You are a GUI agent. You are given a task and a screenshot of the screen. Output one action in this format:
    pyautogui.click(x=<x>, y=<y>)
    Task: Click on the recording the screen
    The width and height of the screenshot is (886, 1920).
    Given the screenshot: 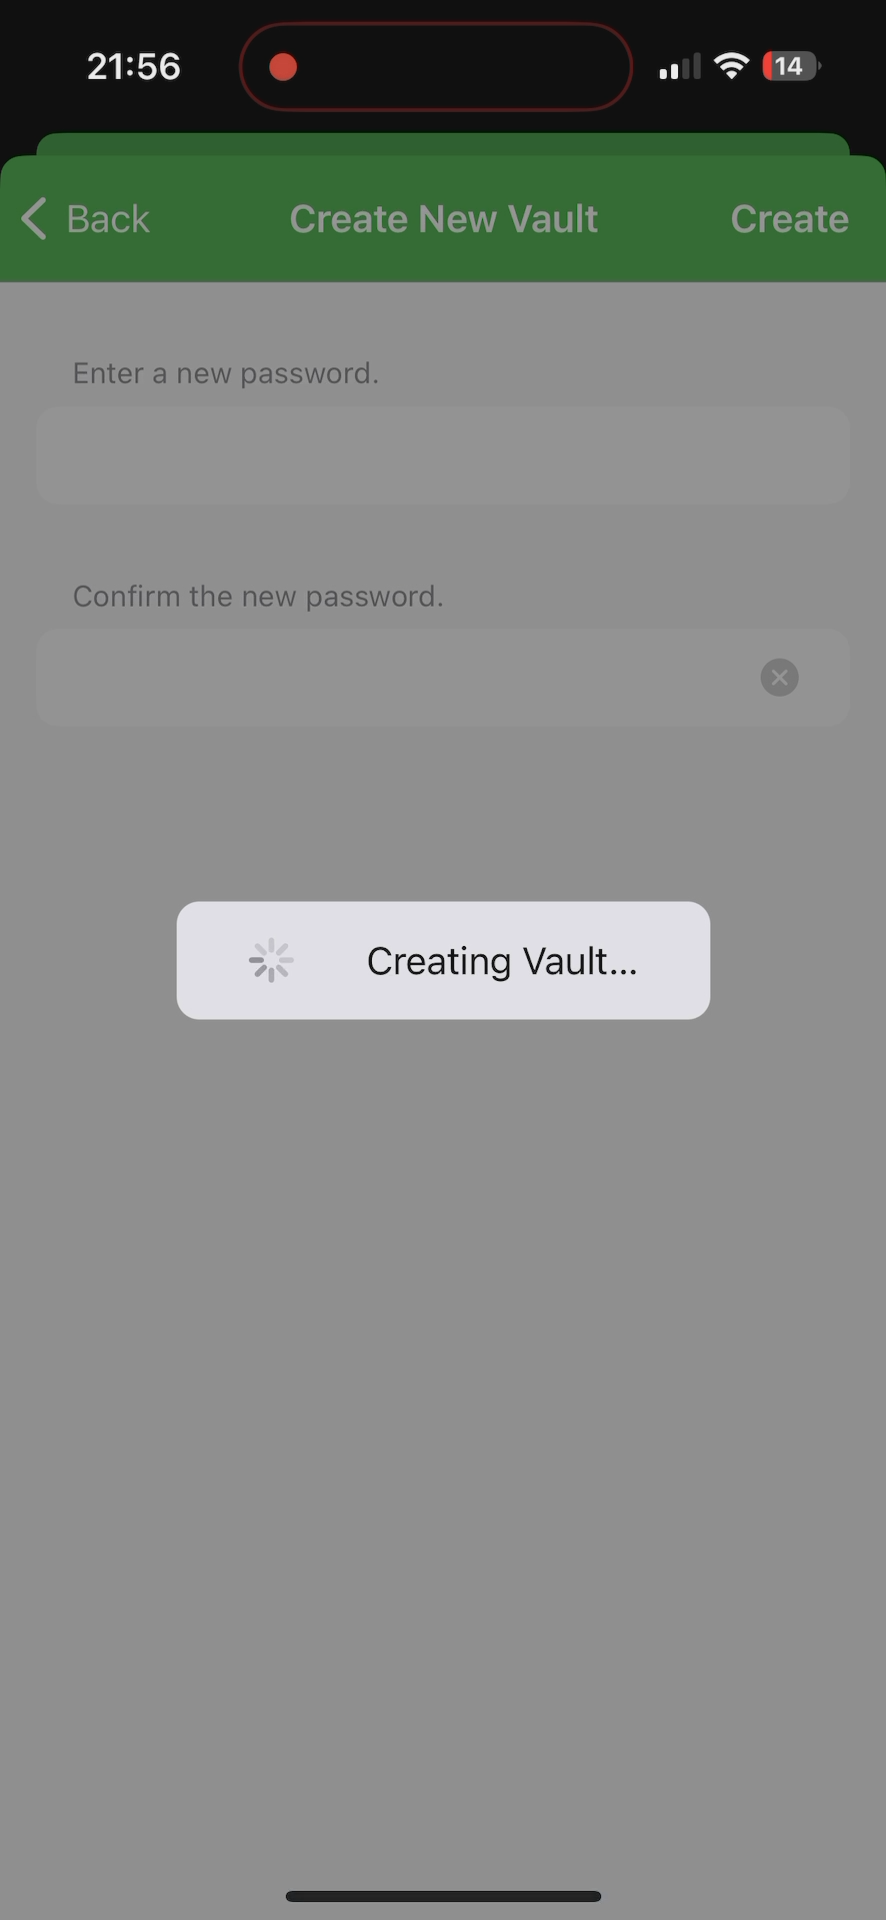 What is the action you would take?
    pyautogui.click(x=283, y=63)
    